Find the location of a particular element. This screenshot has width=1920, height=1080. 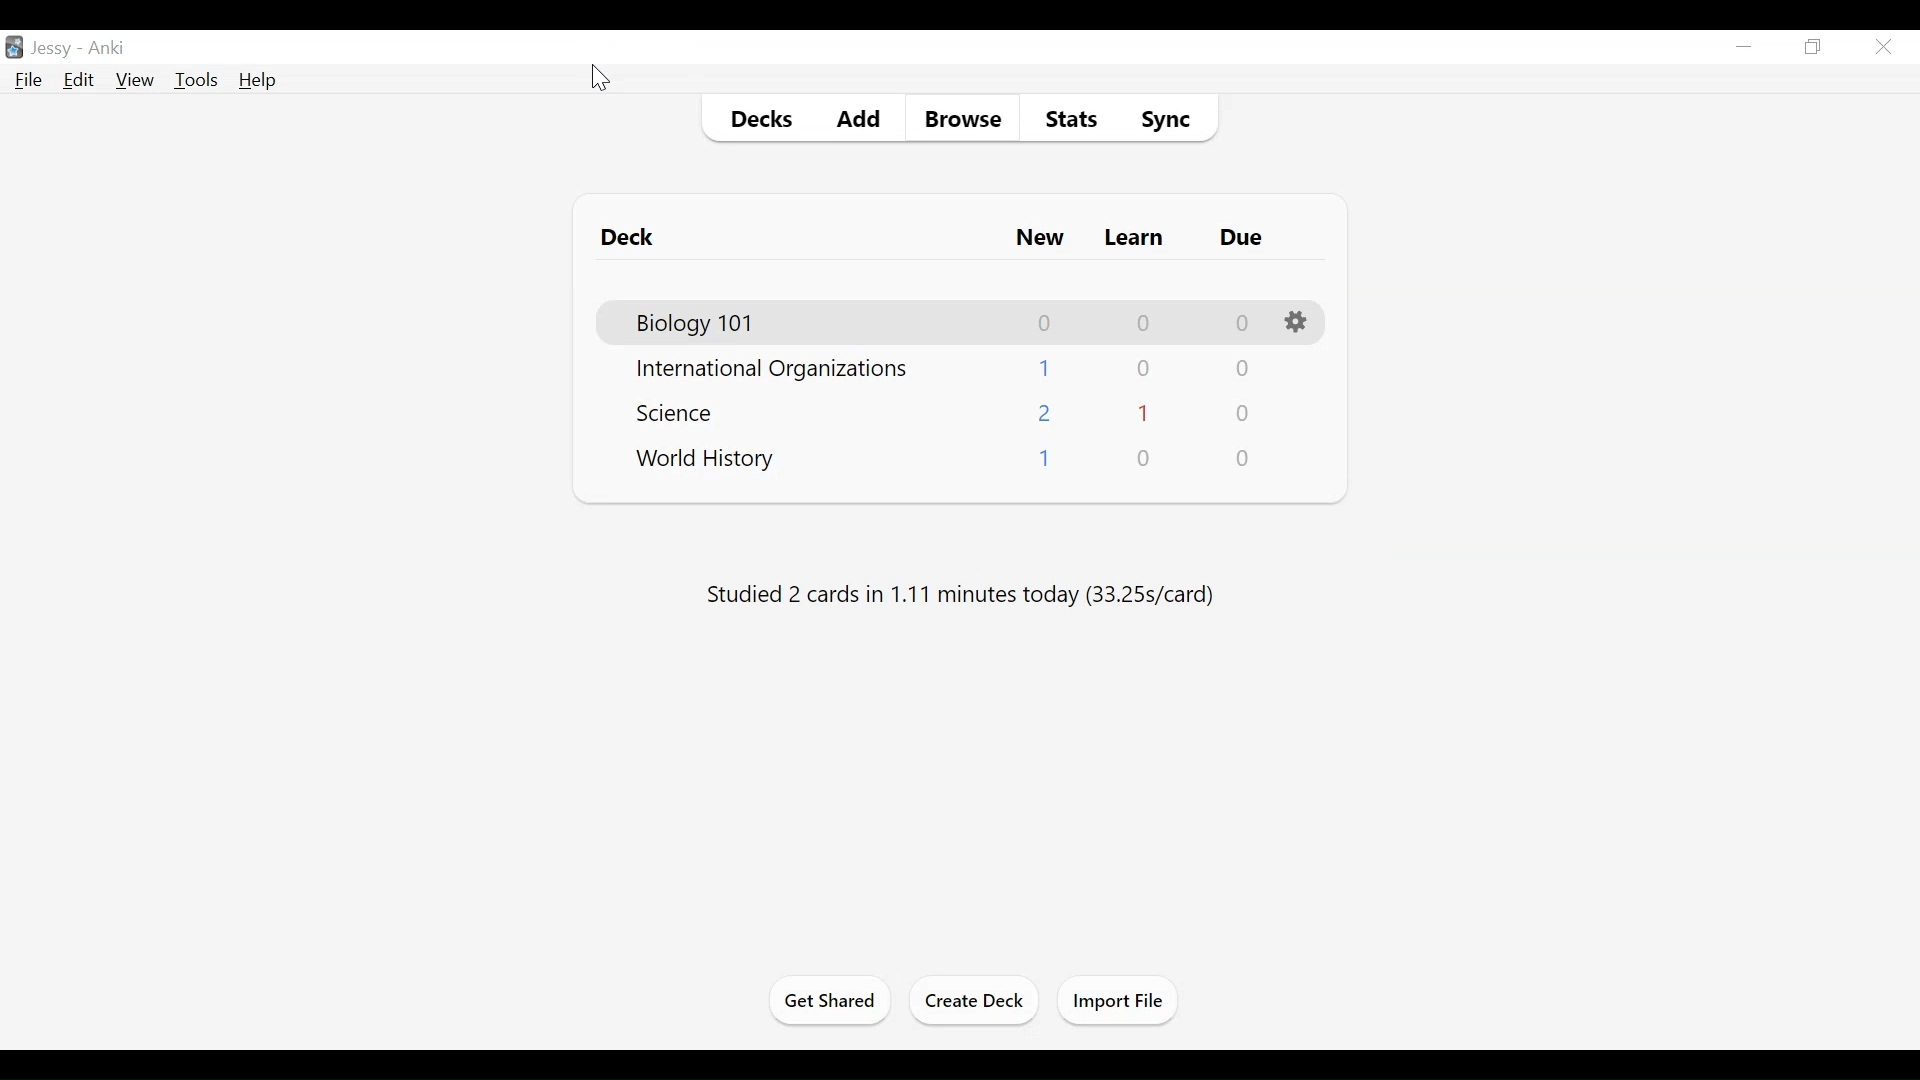

Deck Name is located at coordinates (680, 414).